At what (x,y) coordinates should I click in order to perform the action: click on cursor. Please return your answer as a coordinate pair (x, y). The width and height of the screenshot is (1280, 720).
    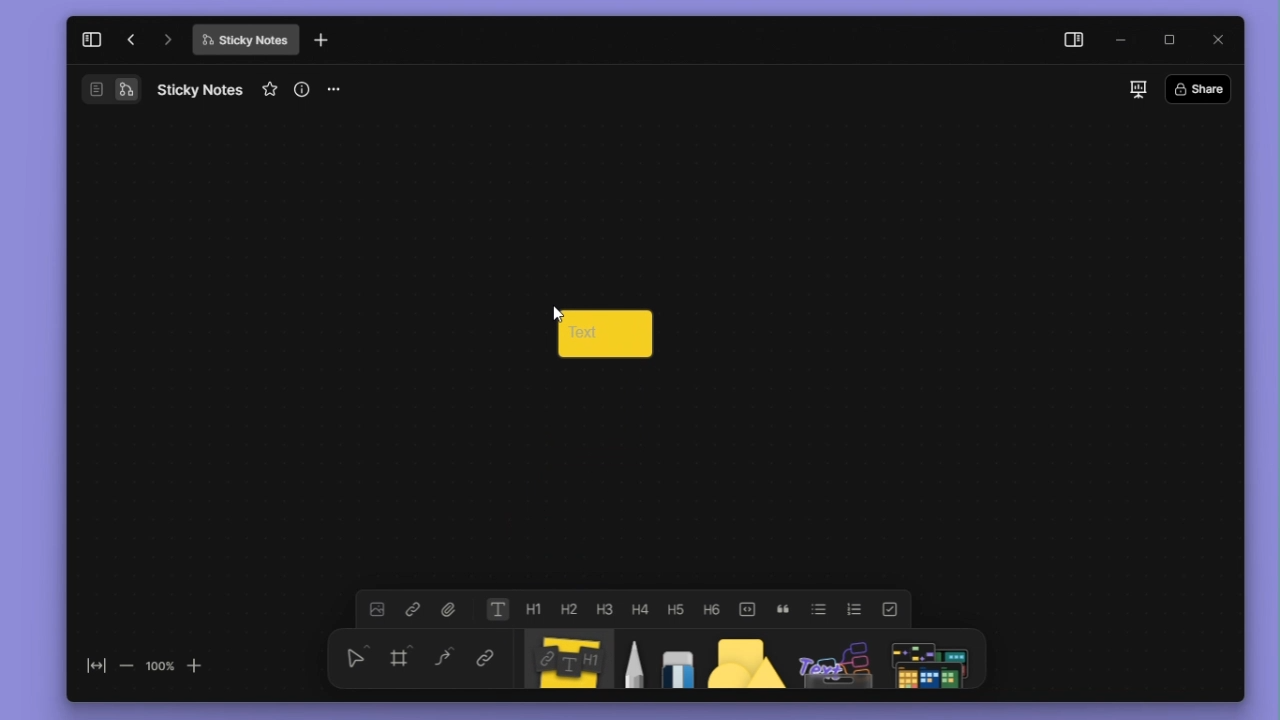
    Looking at the image, I should click on (560, 314).